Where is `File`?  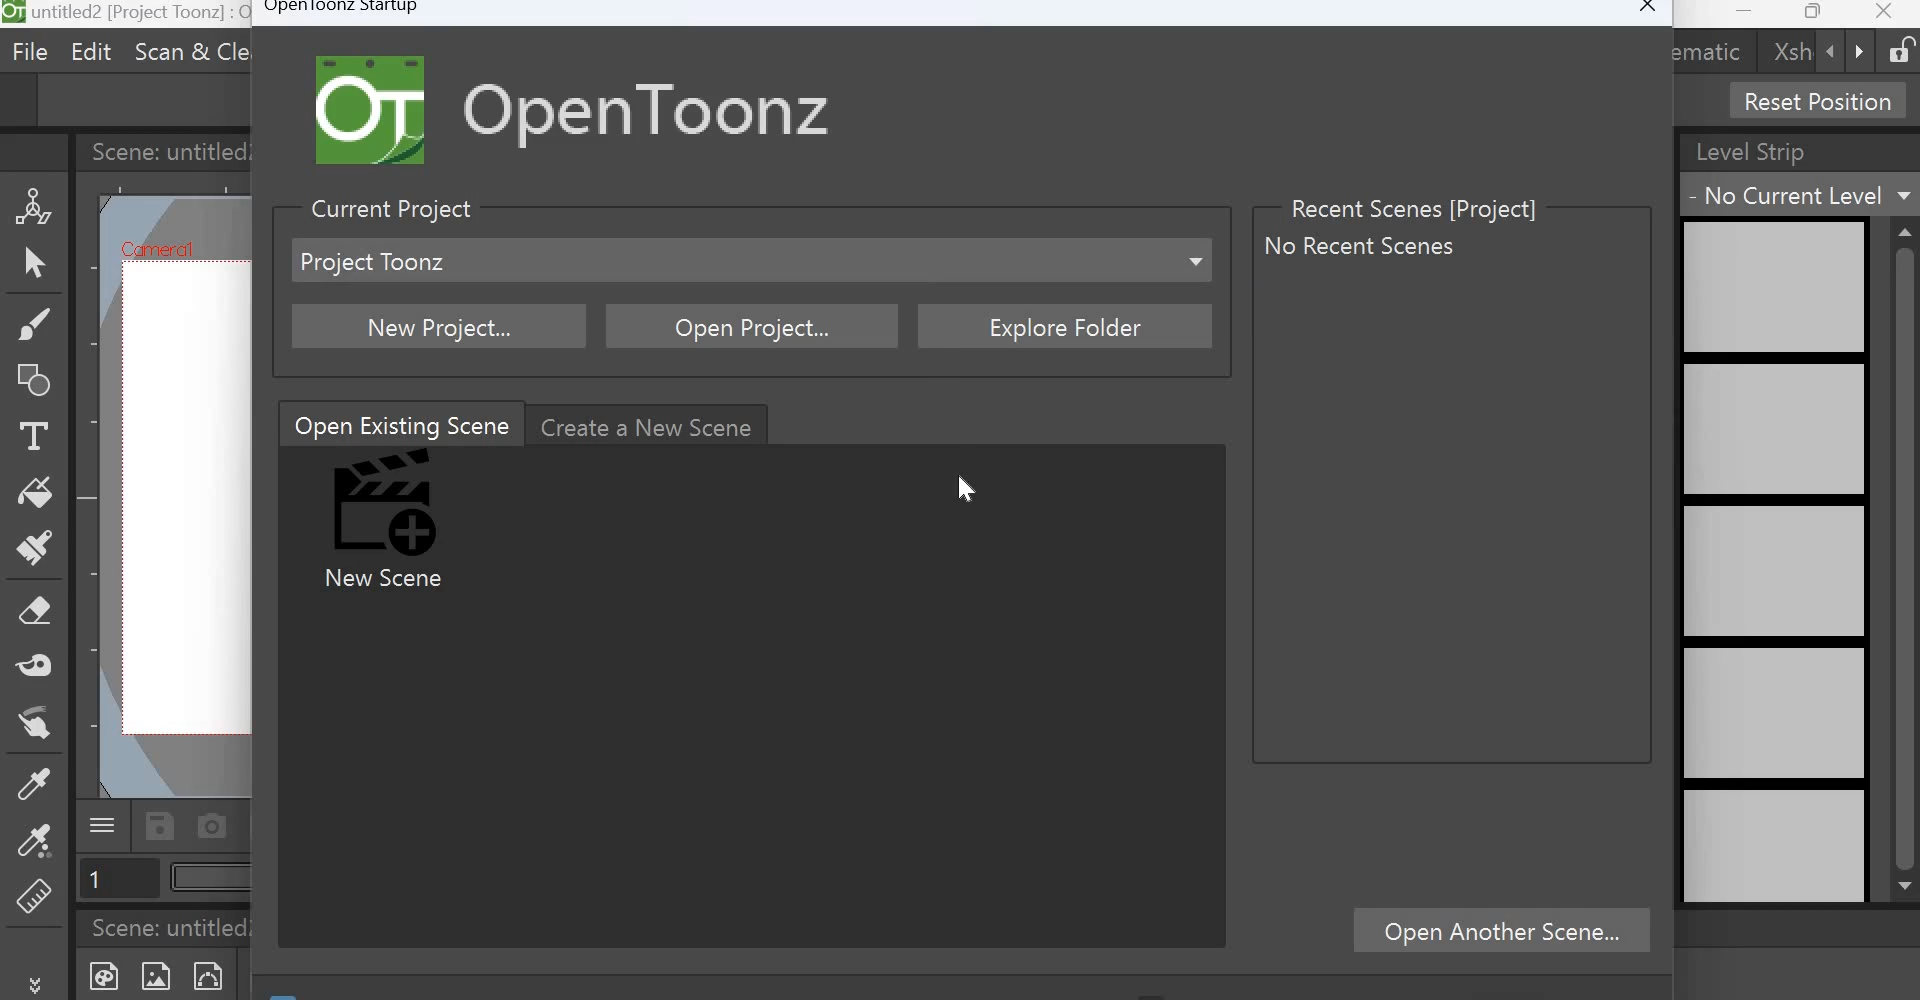 File is located at coordinates (33, 53).